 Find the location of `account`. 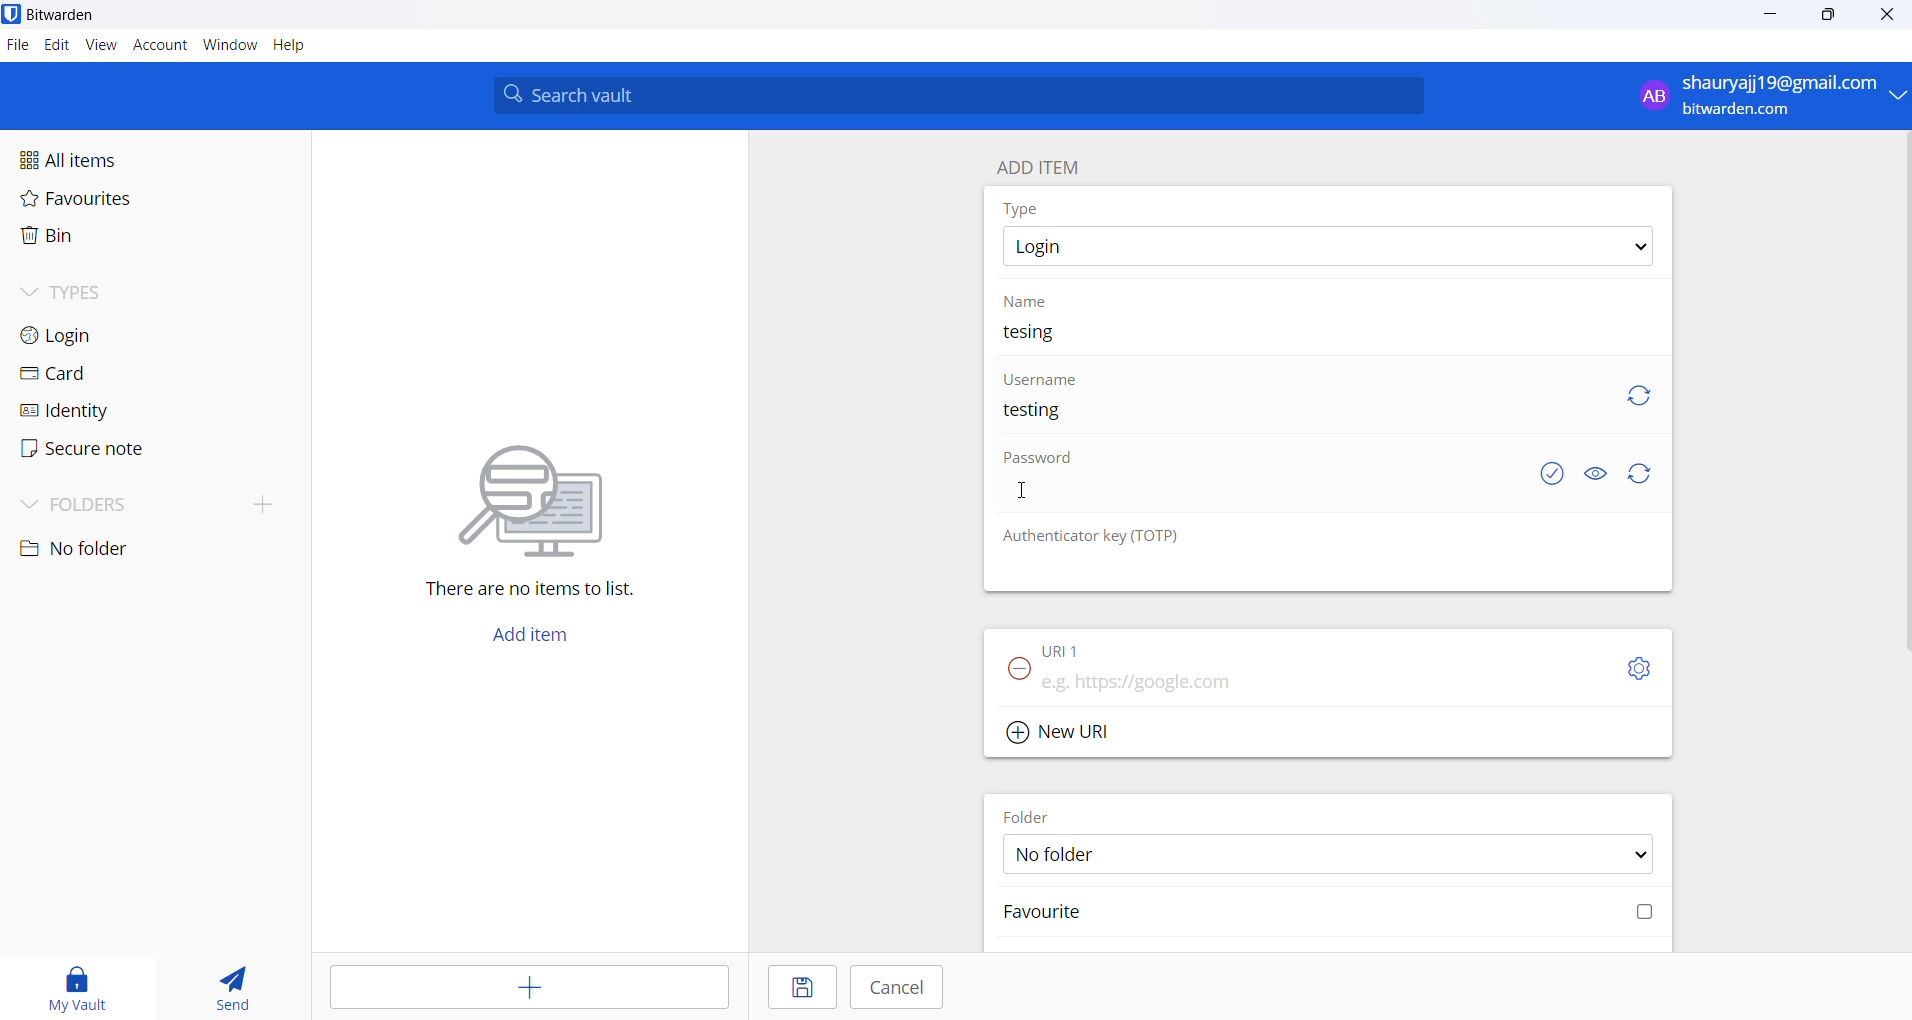

account is located at coordinates (161, 47).